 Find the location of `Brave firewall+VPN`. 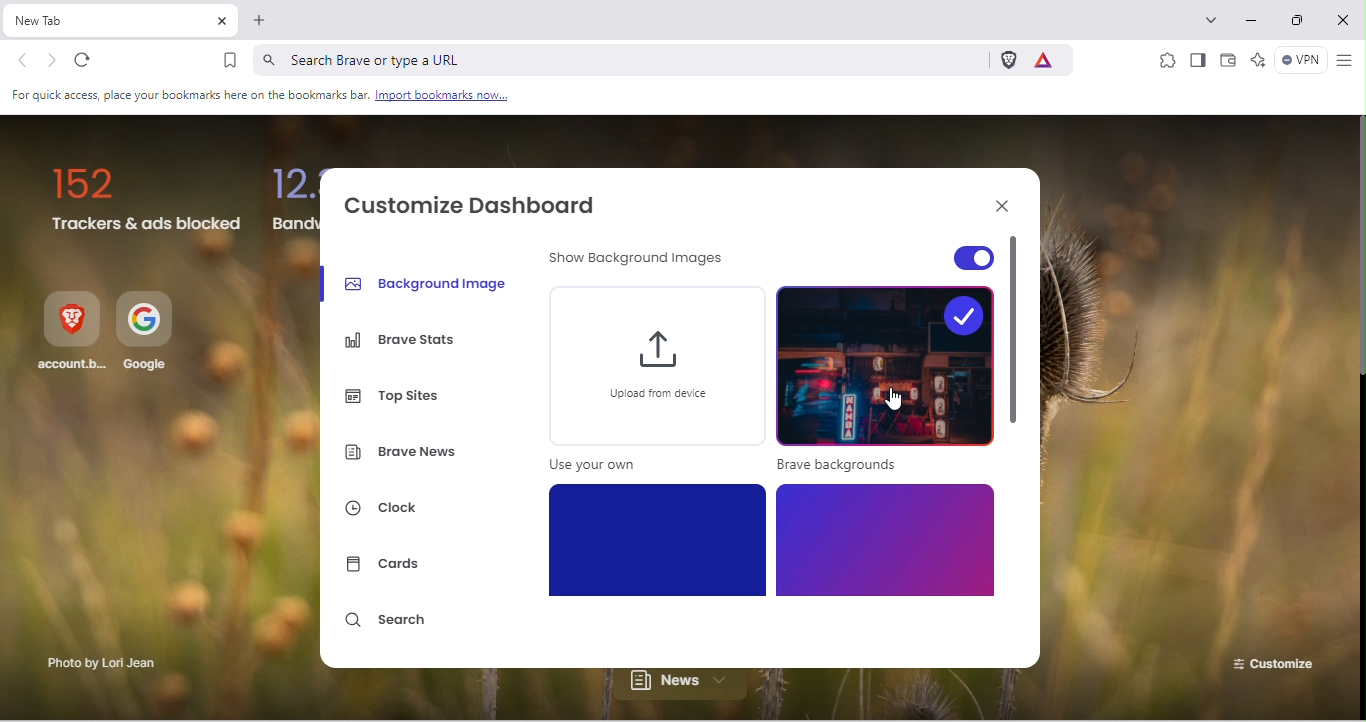

Brave firewall+VPN is located at coordinates (1298, 62).